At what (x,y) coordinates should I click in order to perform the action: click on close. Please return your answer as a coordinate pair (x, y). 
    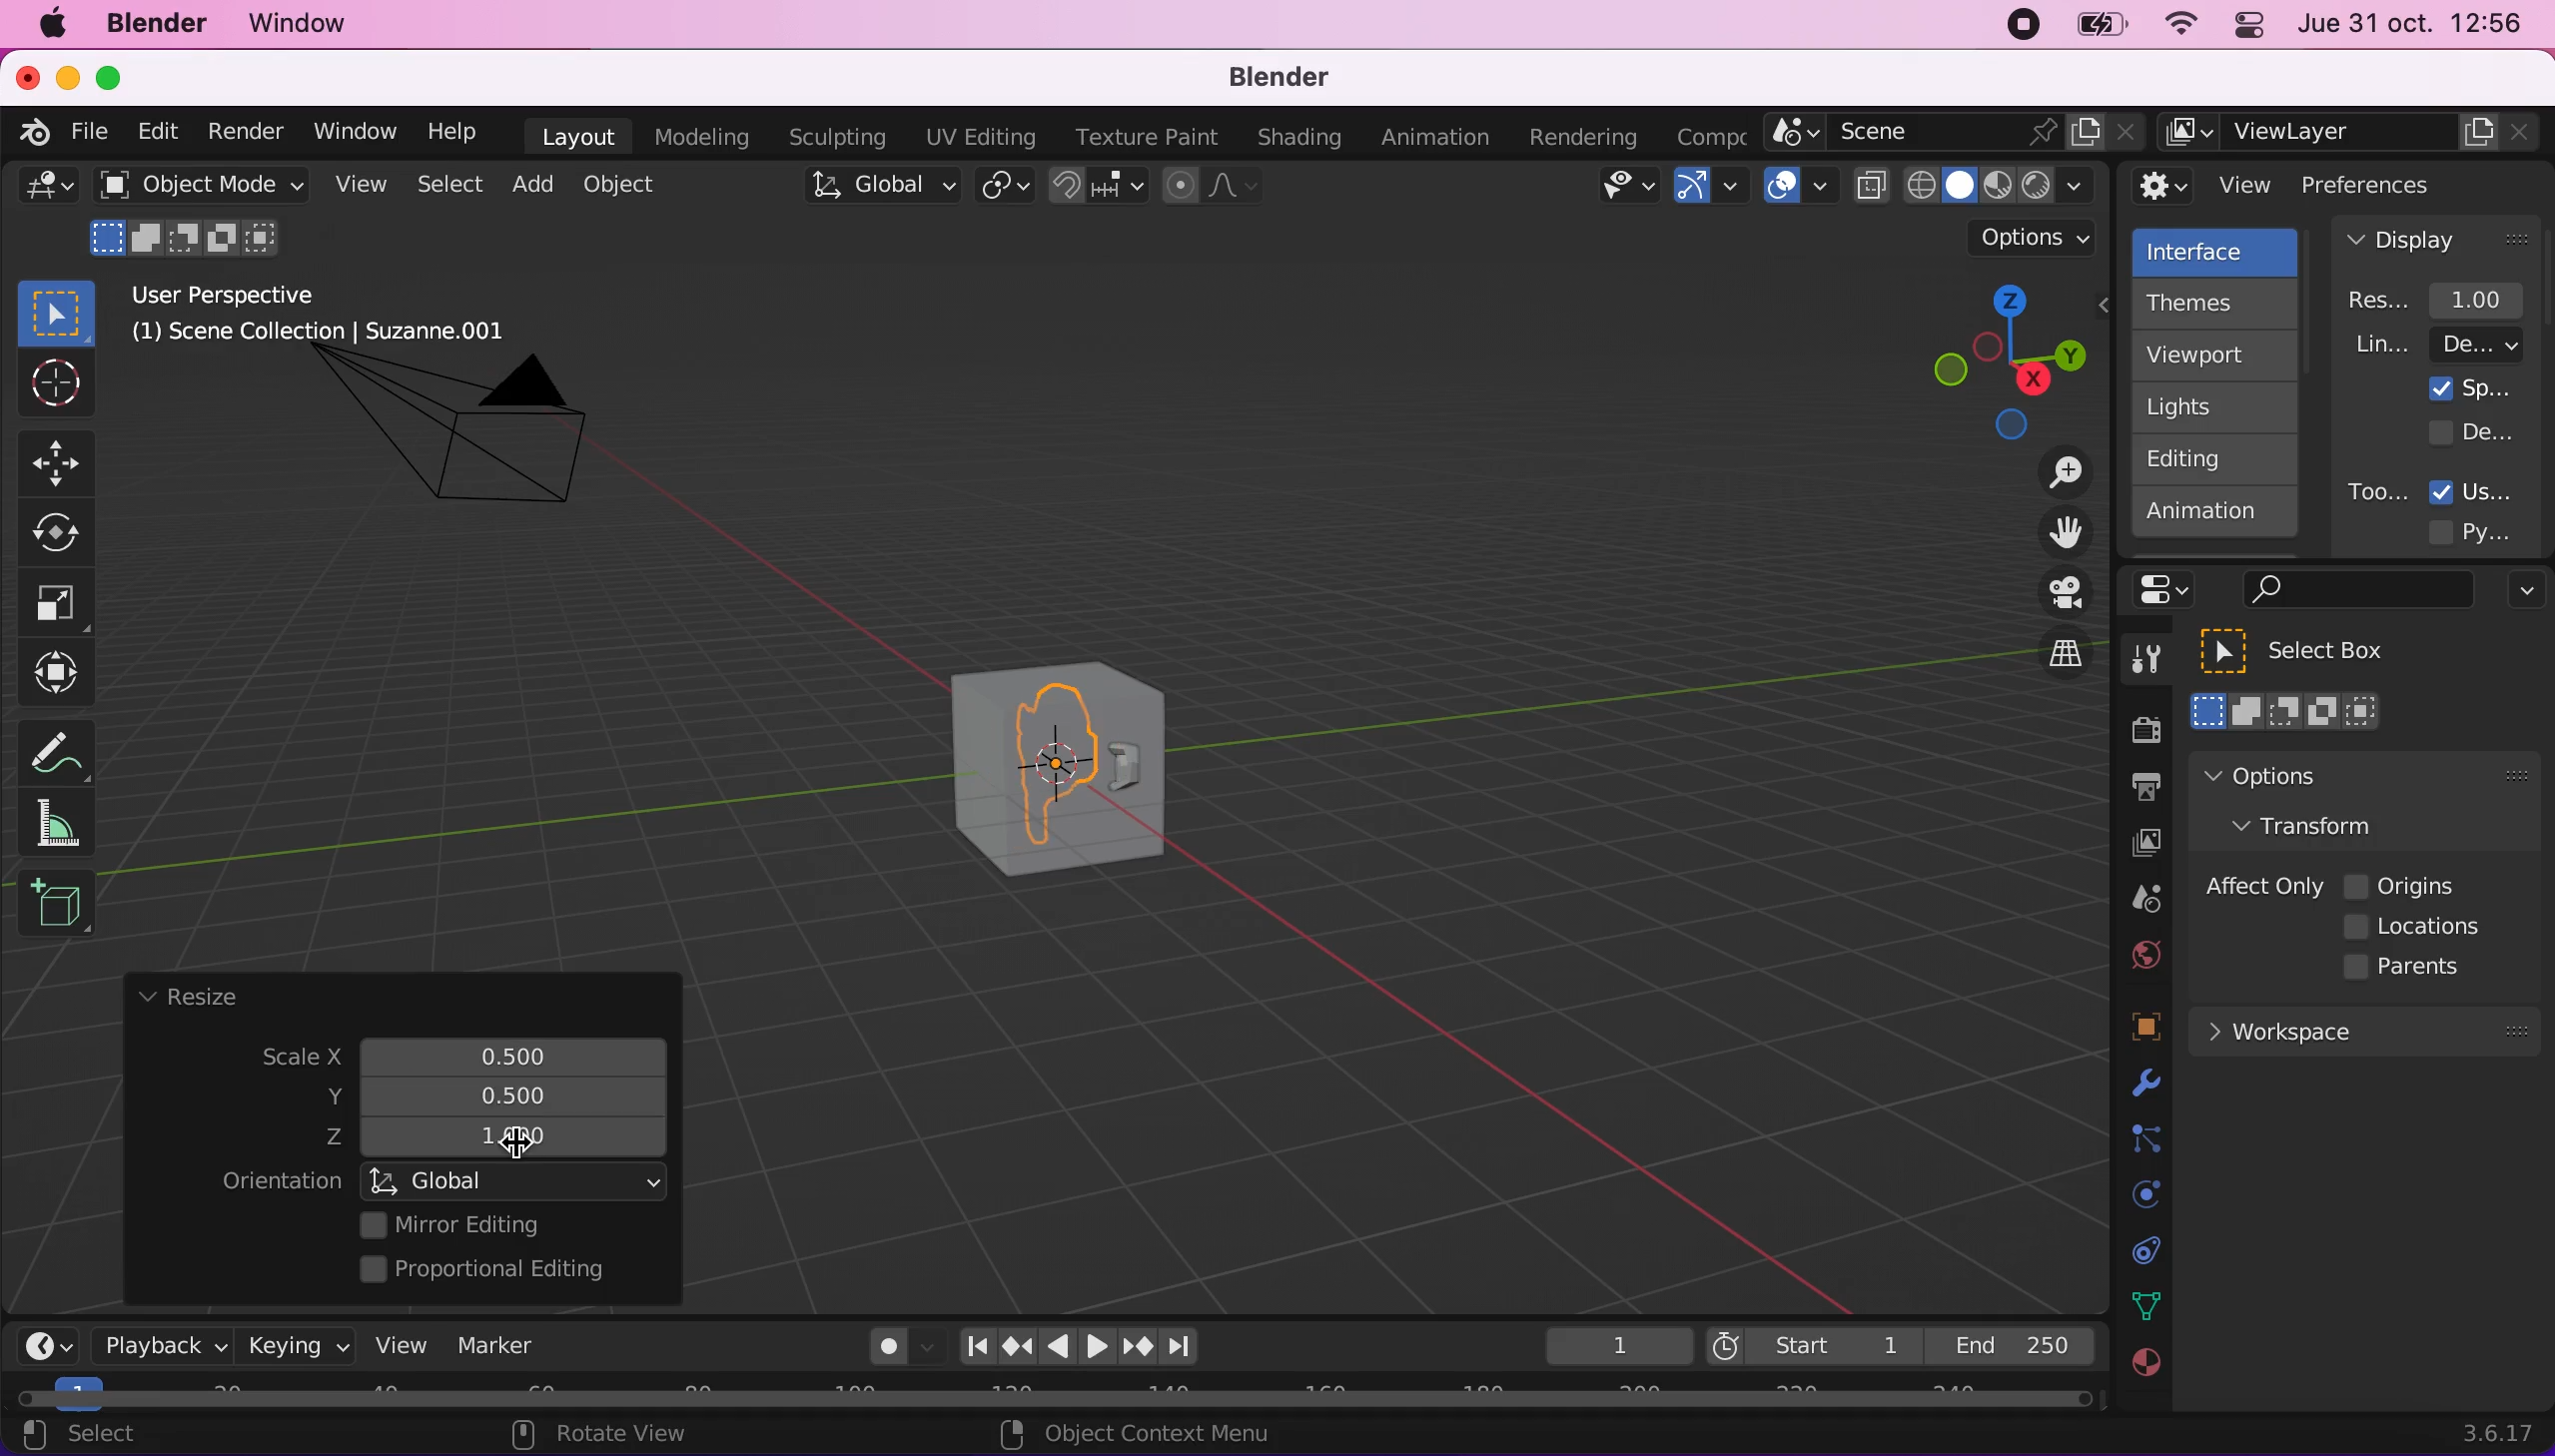
    Looking at the image, I should click on (26, 76).